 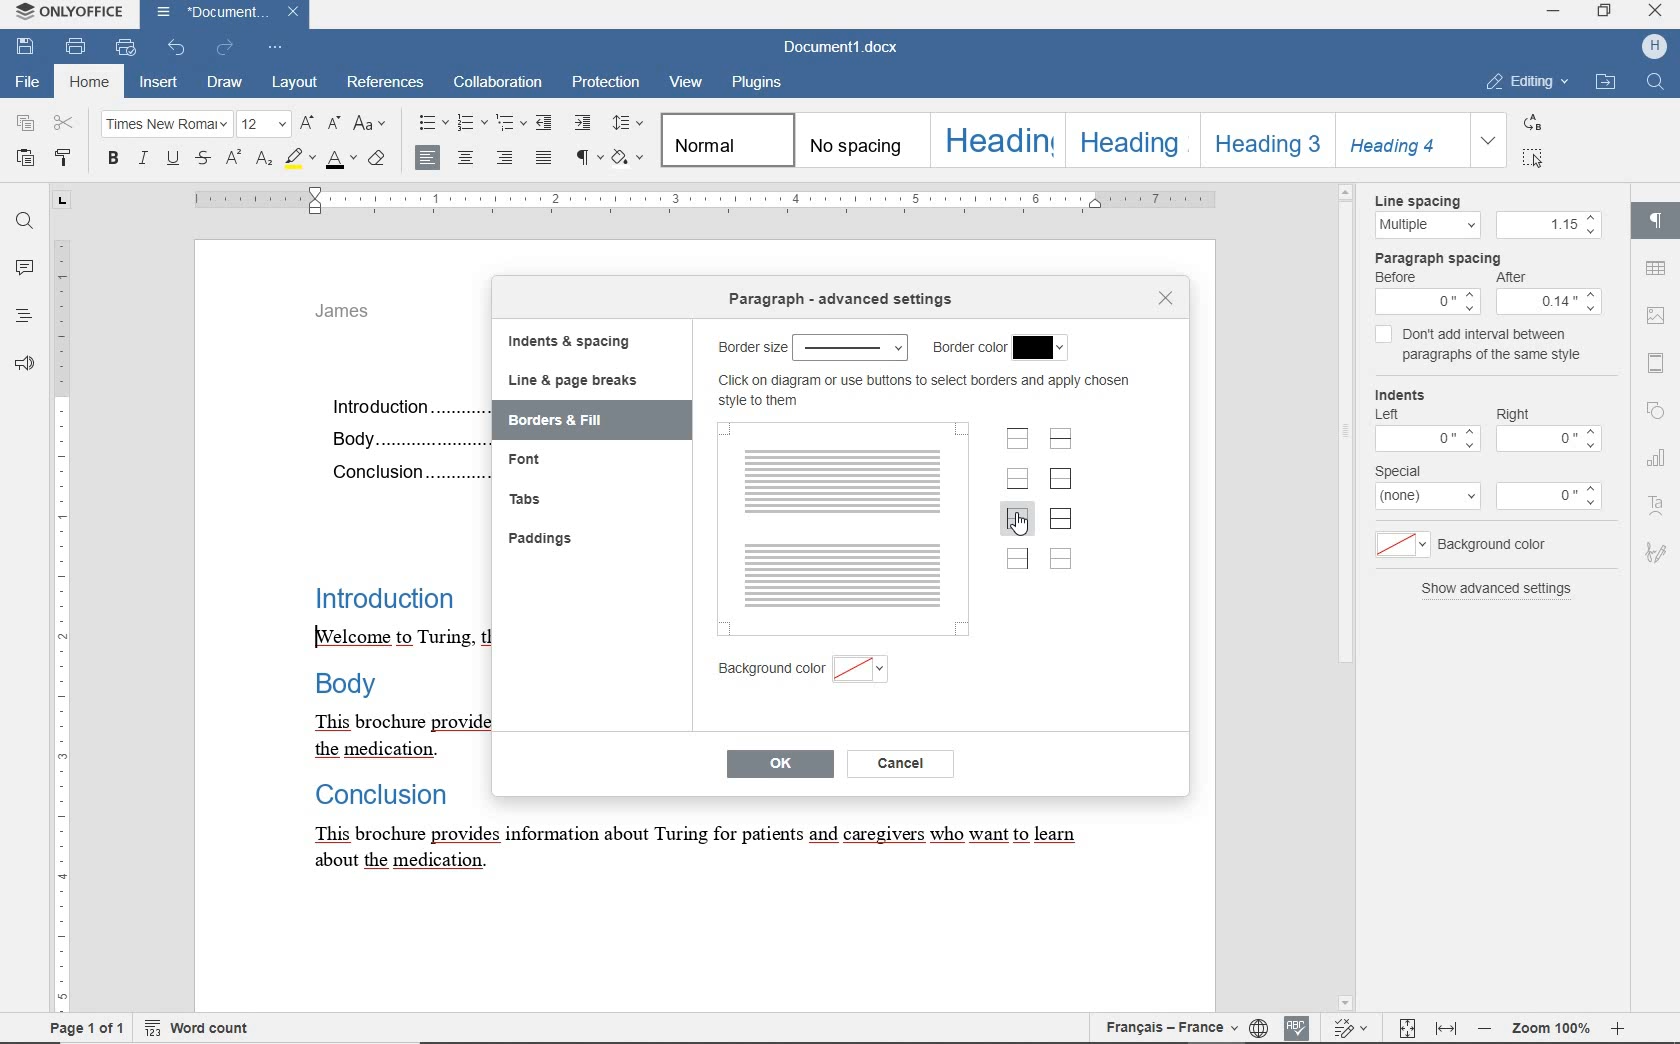 What do you see at coordinates (768, 673) in the screenshot?
I see `background color` at bounding box center [768, 673].